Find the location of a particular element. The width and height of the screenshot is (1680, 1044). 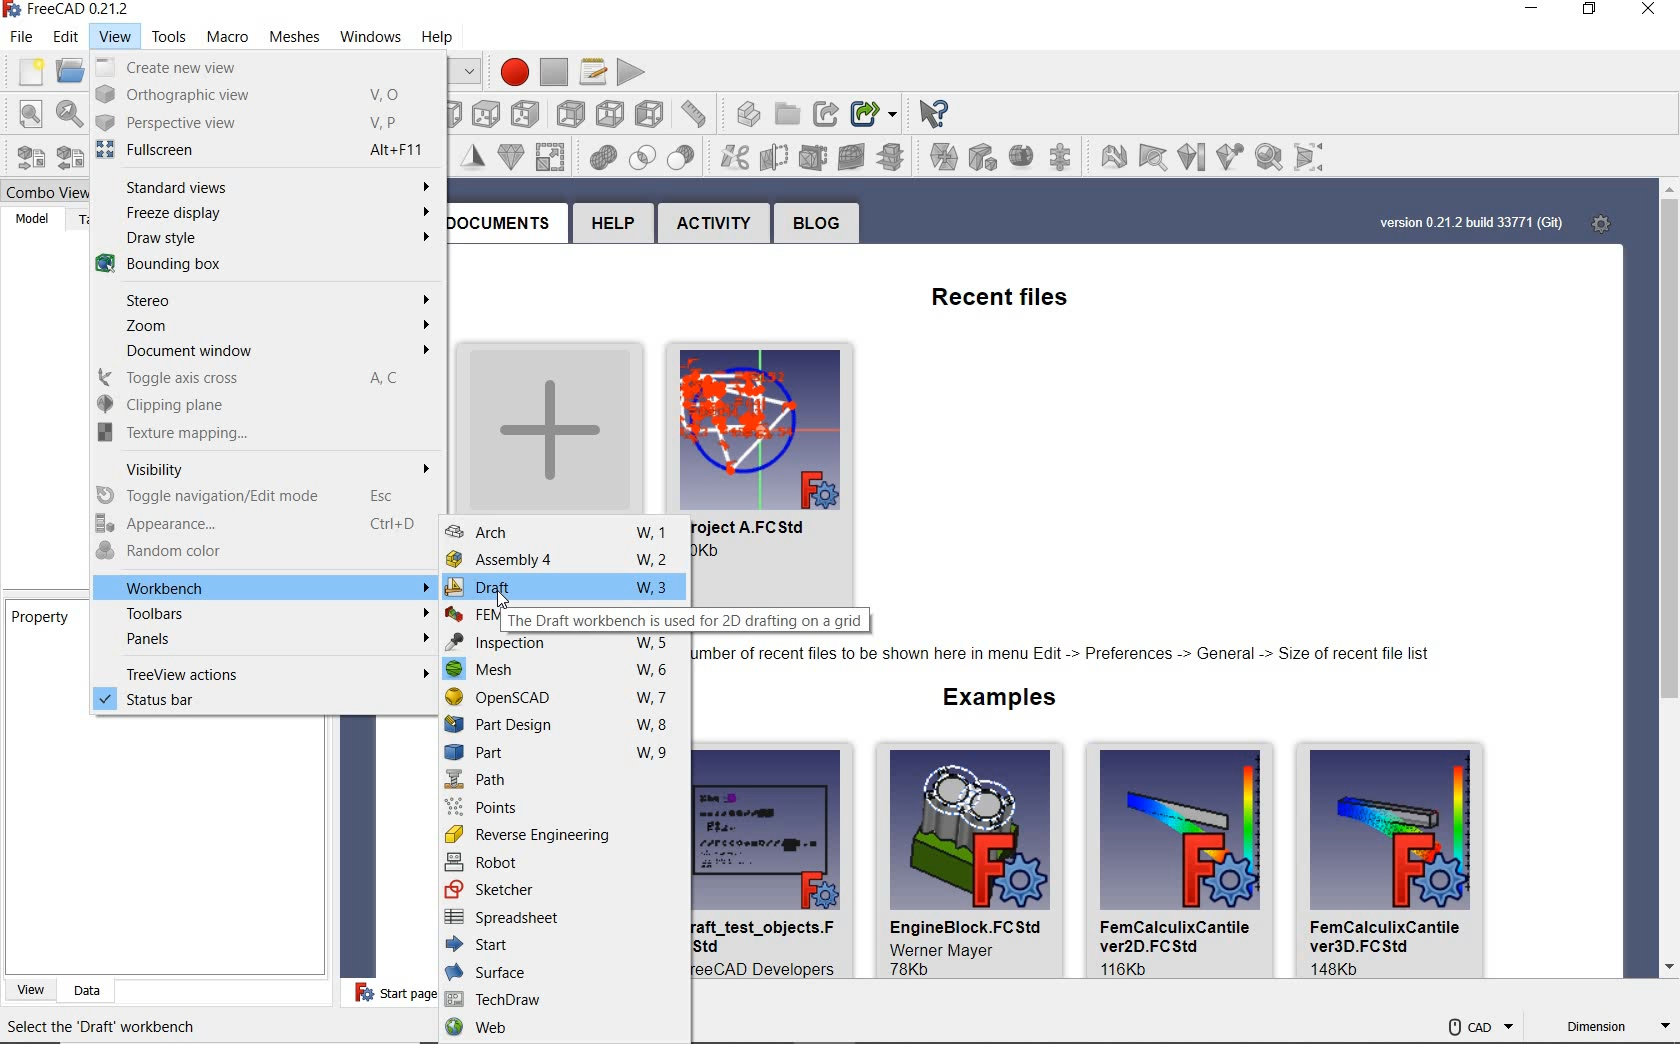

property is located at coordinates (40, 620).